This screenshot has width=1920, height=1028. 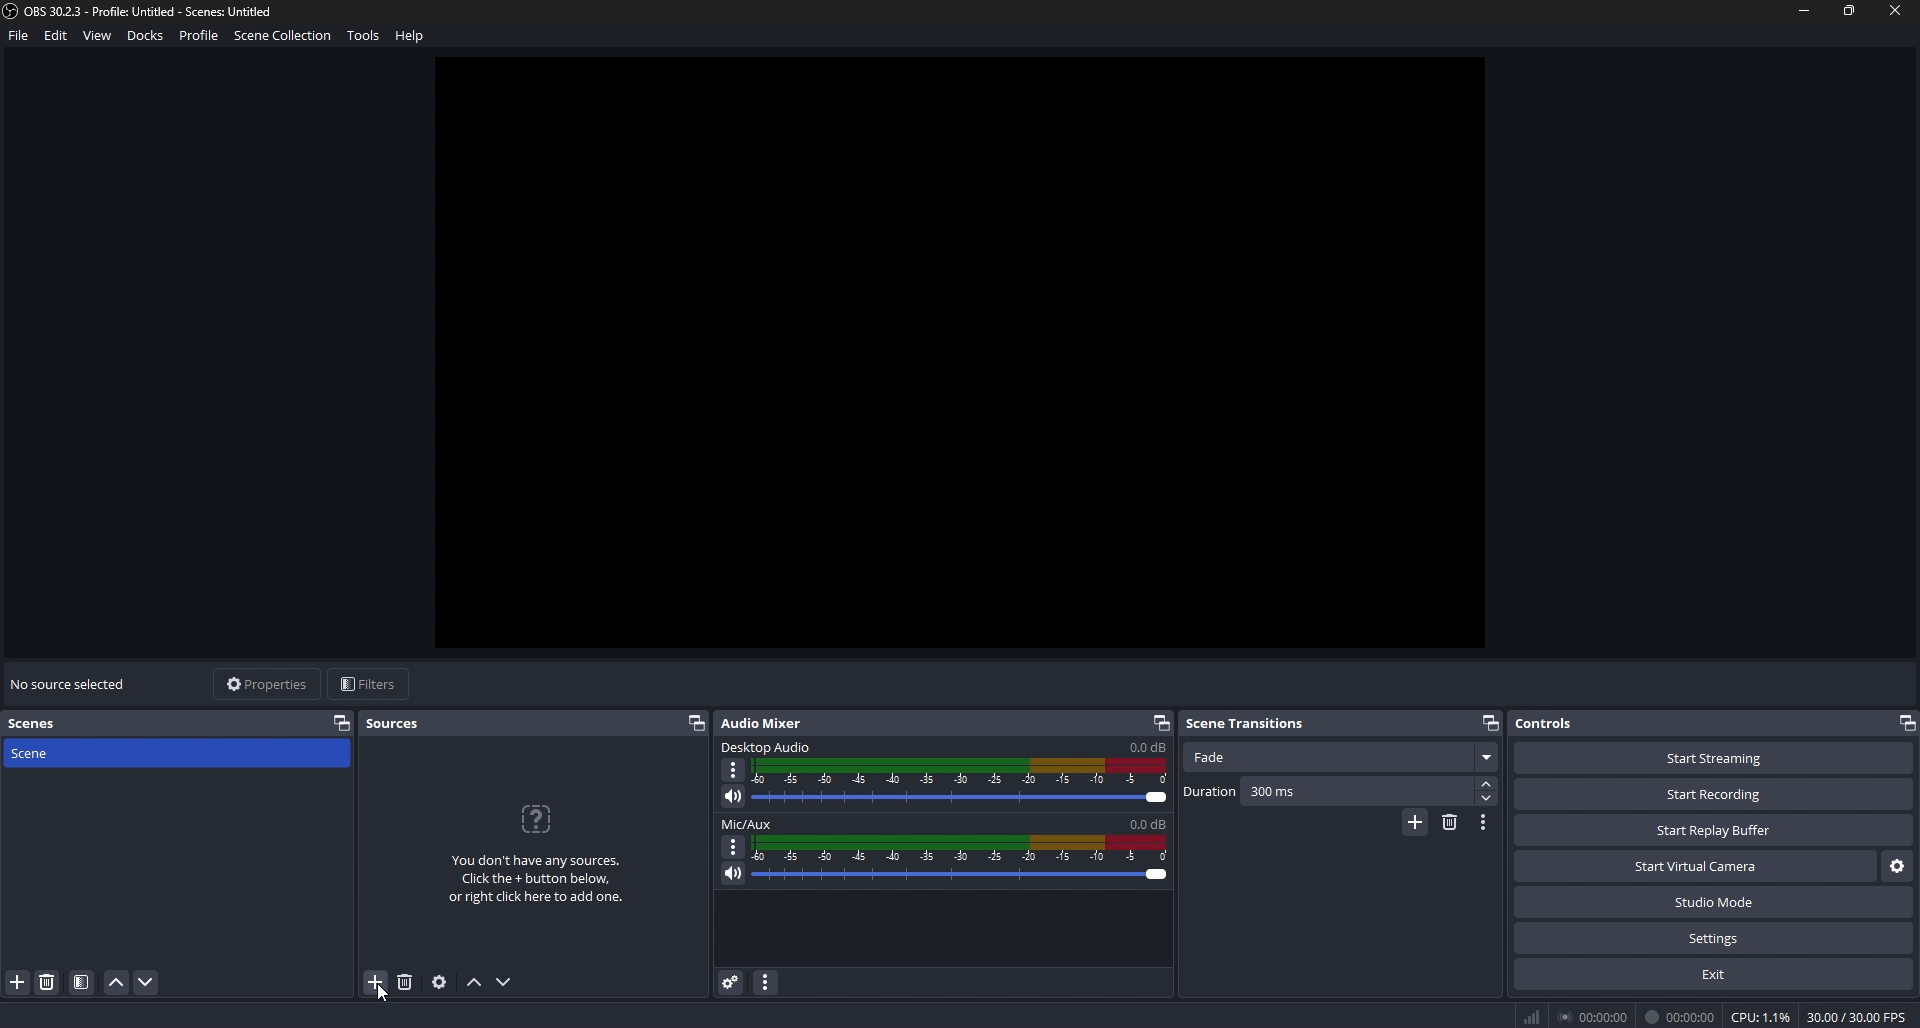 What do you see at coordinates (1593, 1017) in the screenshot?
I see `stream duration` at bounding box center [1593, 1017].